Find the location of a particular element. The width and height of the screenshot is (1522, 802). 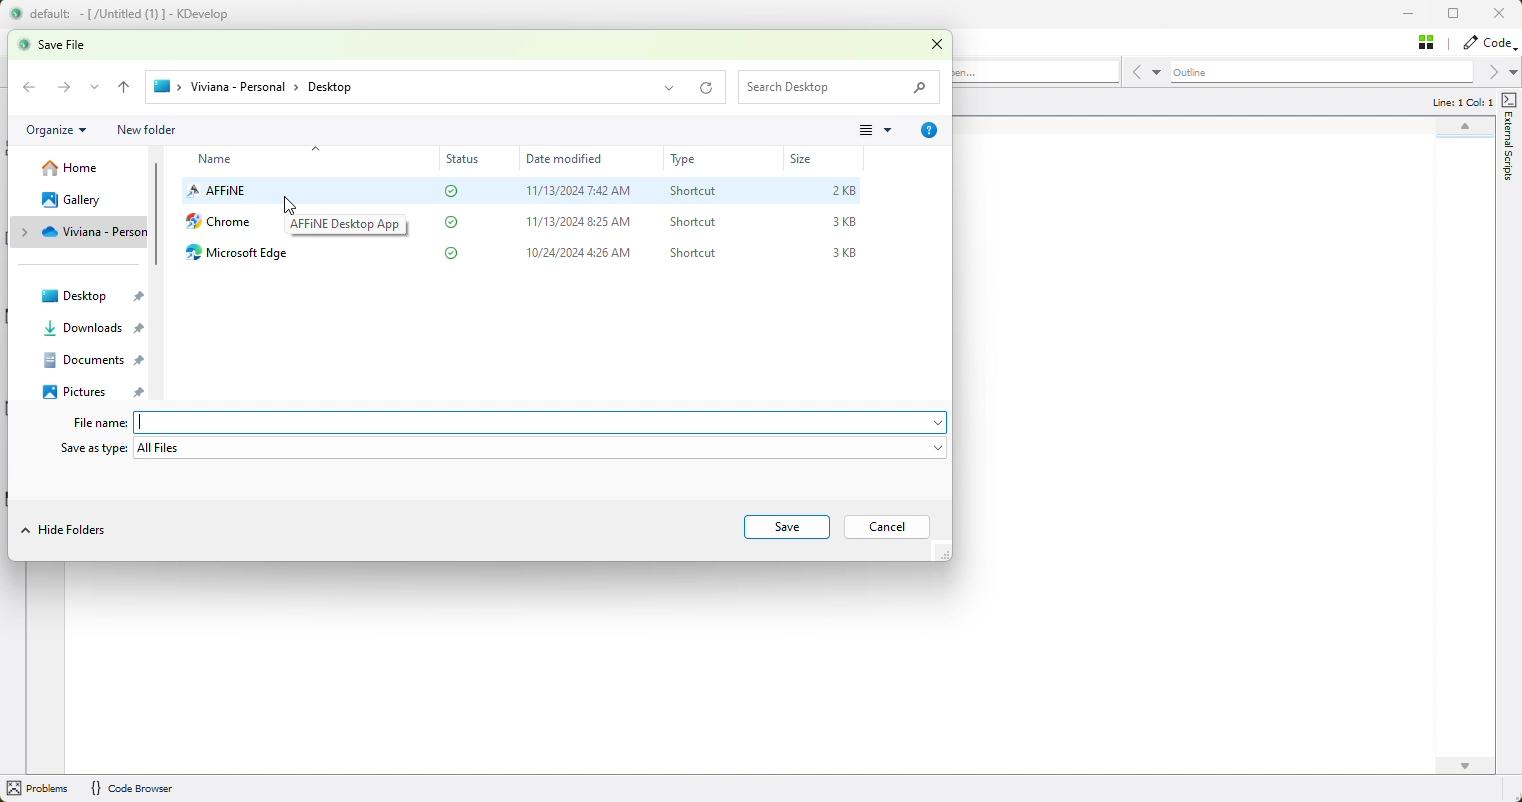

new folder is located at coordinates (149, 129).